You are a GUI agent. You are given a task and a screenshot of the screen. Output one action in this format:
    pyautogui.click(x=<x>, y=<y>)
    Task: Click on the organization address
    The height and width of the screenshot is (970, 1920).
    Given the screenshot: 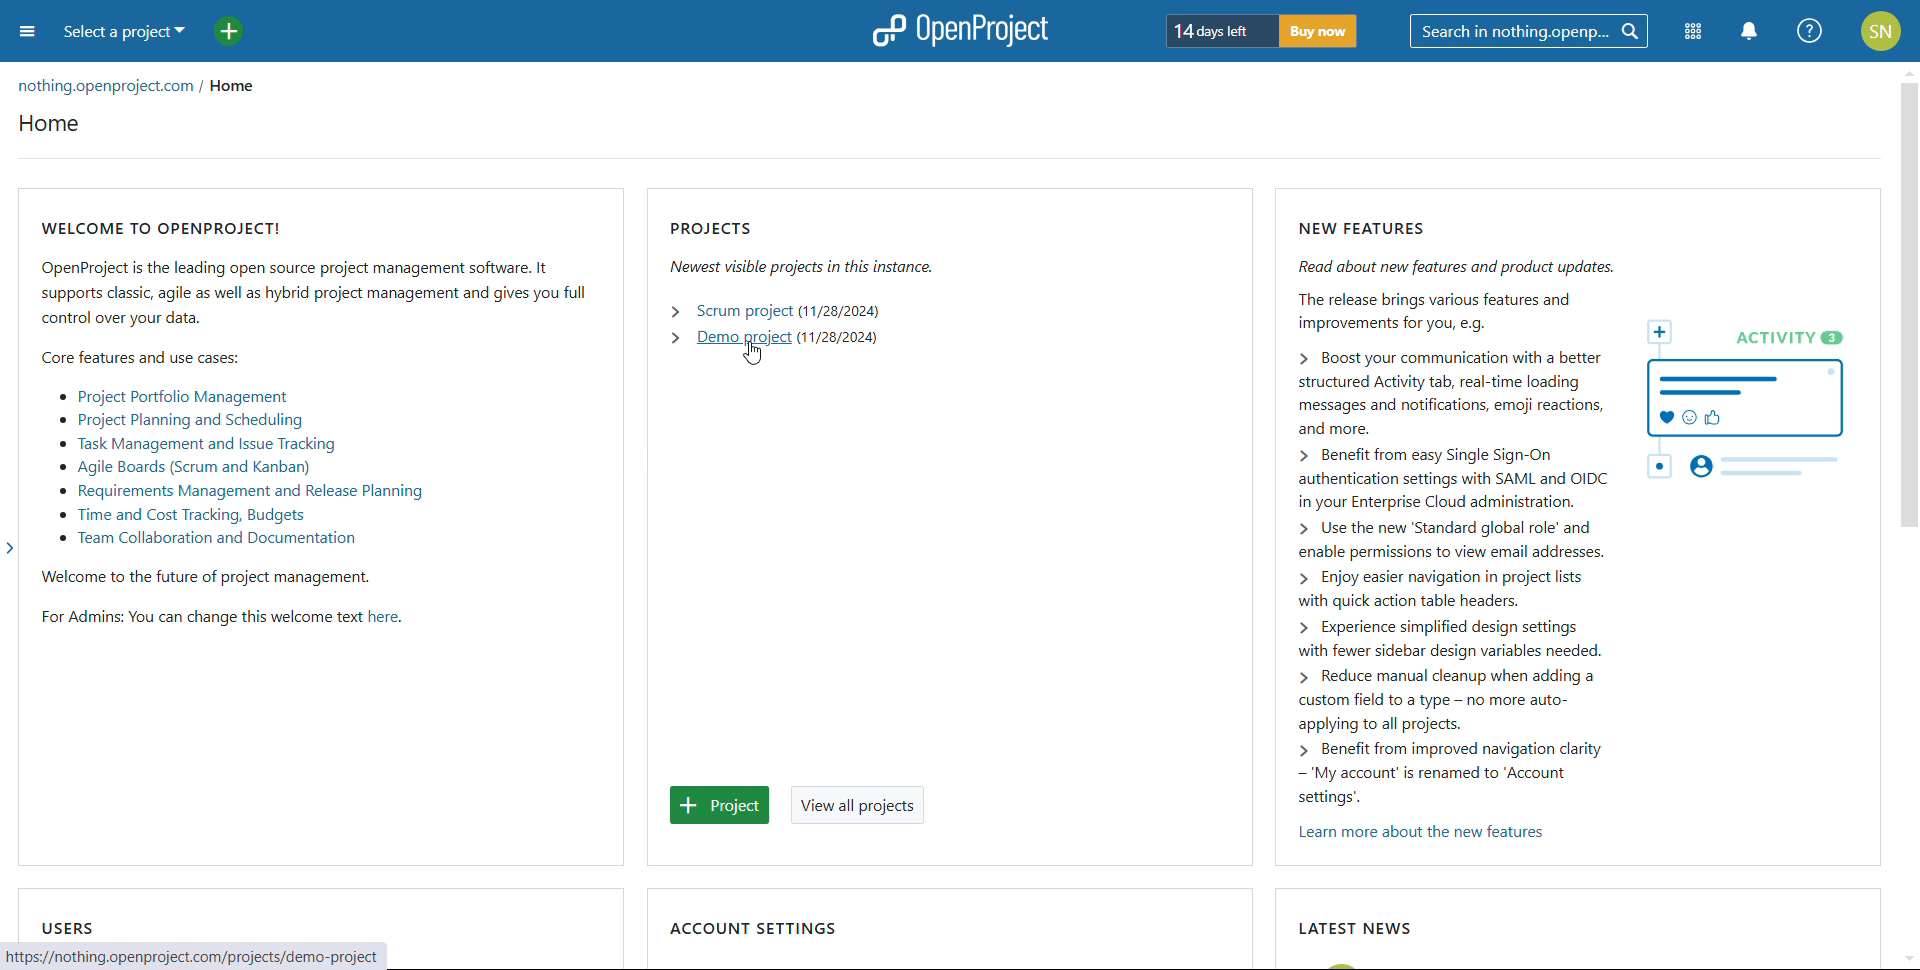 What is the action you would take?
    pyautogui.click(x=103, y=87)
    